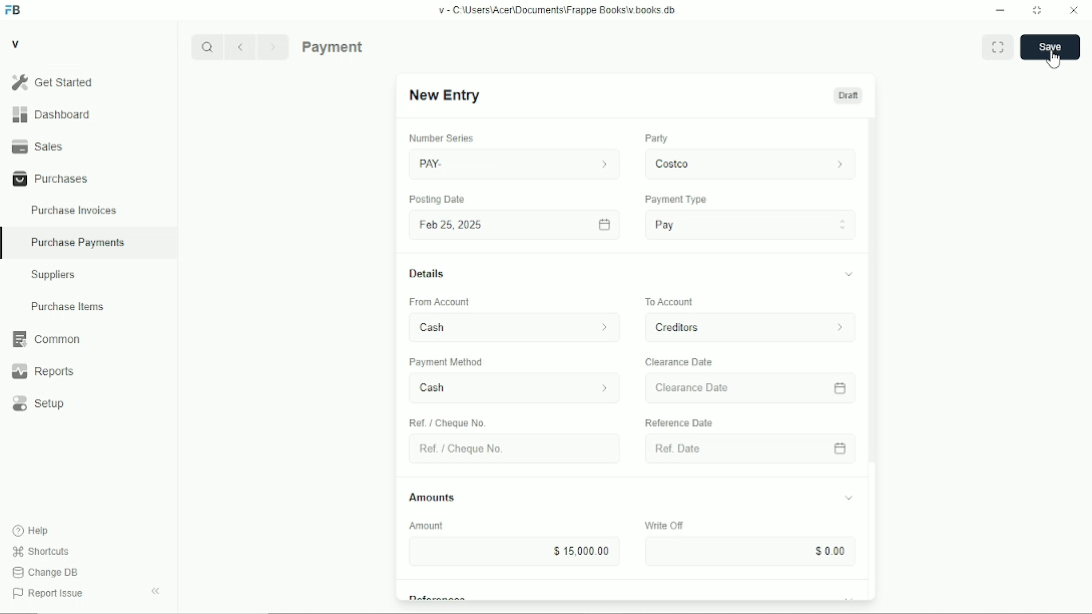 Image resolution: width=1092 pixels, height=614 pixels. What do you see at coordinates (438, 303) in the screenshot?
I see `‘From Account` at bounding box center [438, 303].